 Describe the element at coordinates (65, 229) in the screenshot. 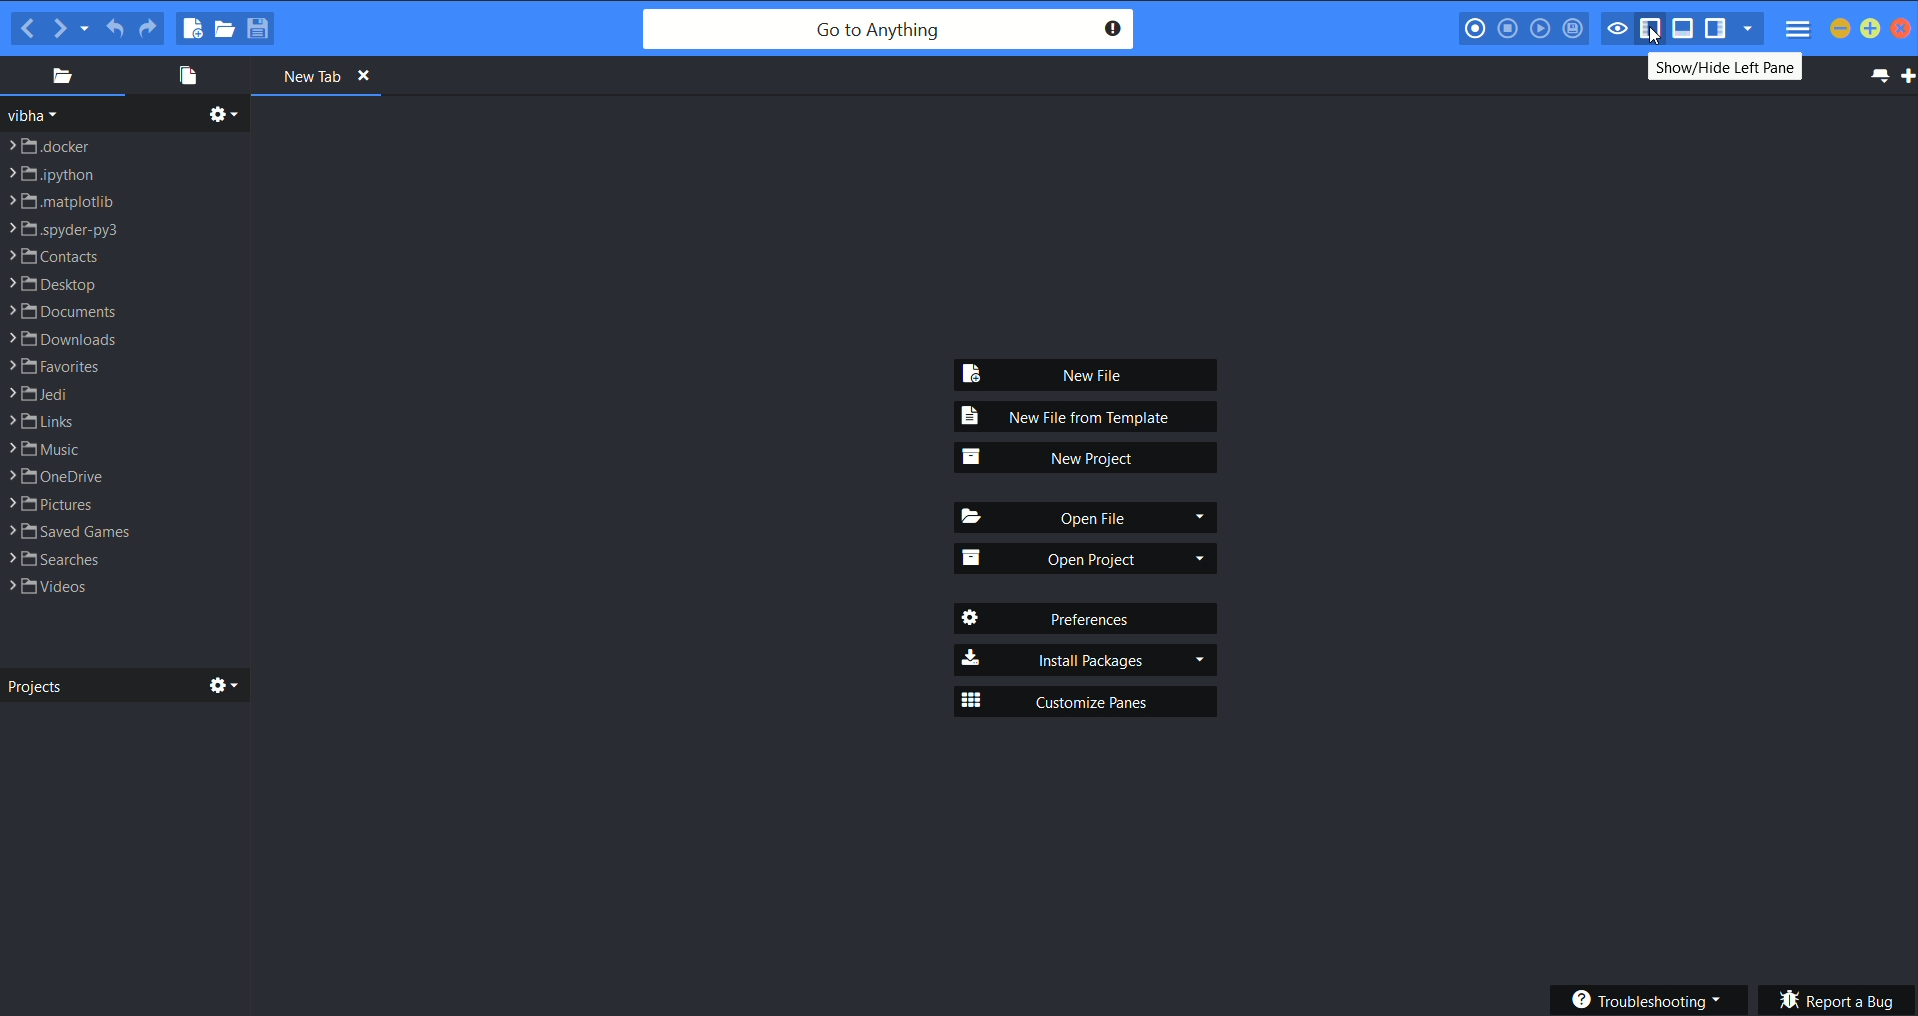

I see `.spyder-py3` at that location.